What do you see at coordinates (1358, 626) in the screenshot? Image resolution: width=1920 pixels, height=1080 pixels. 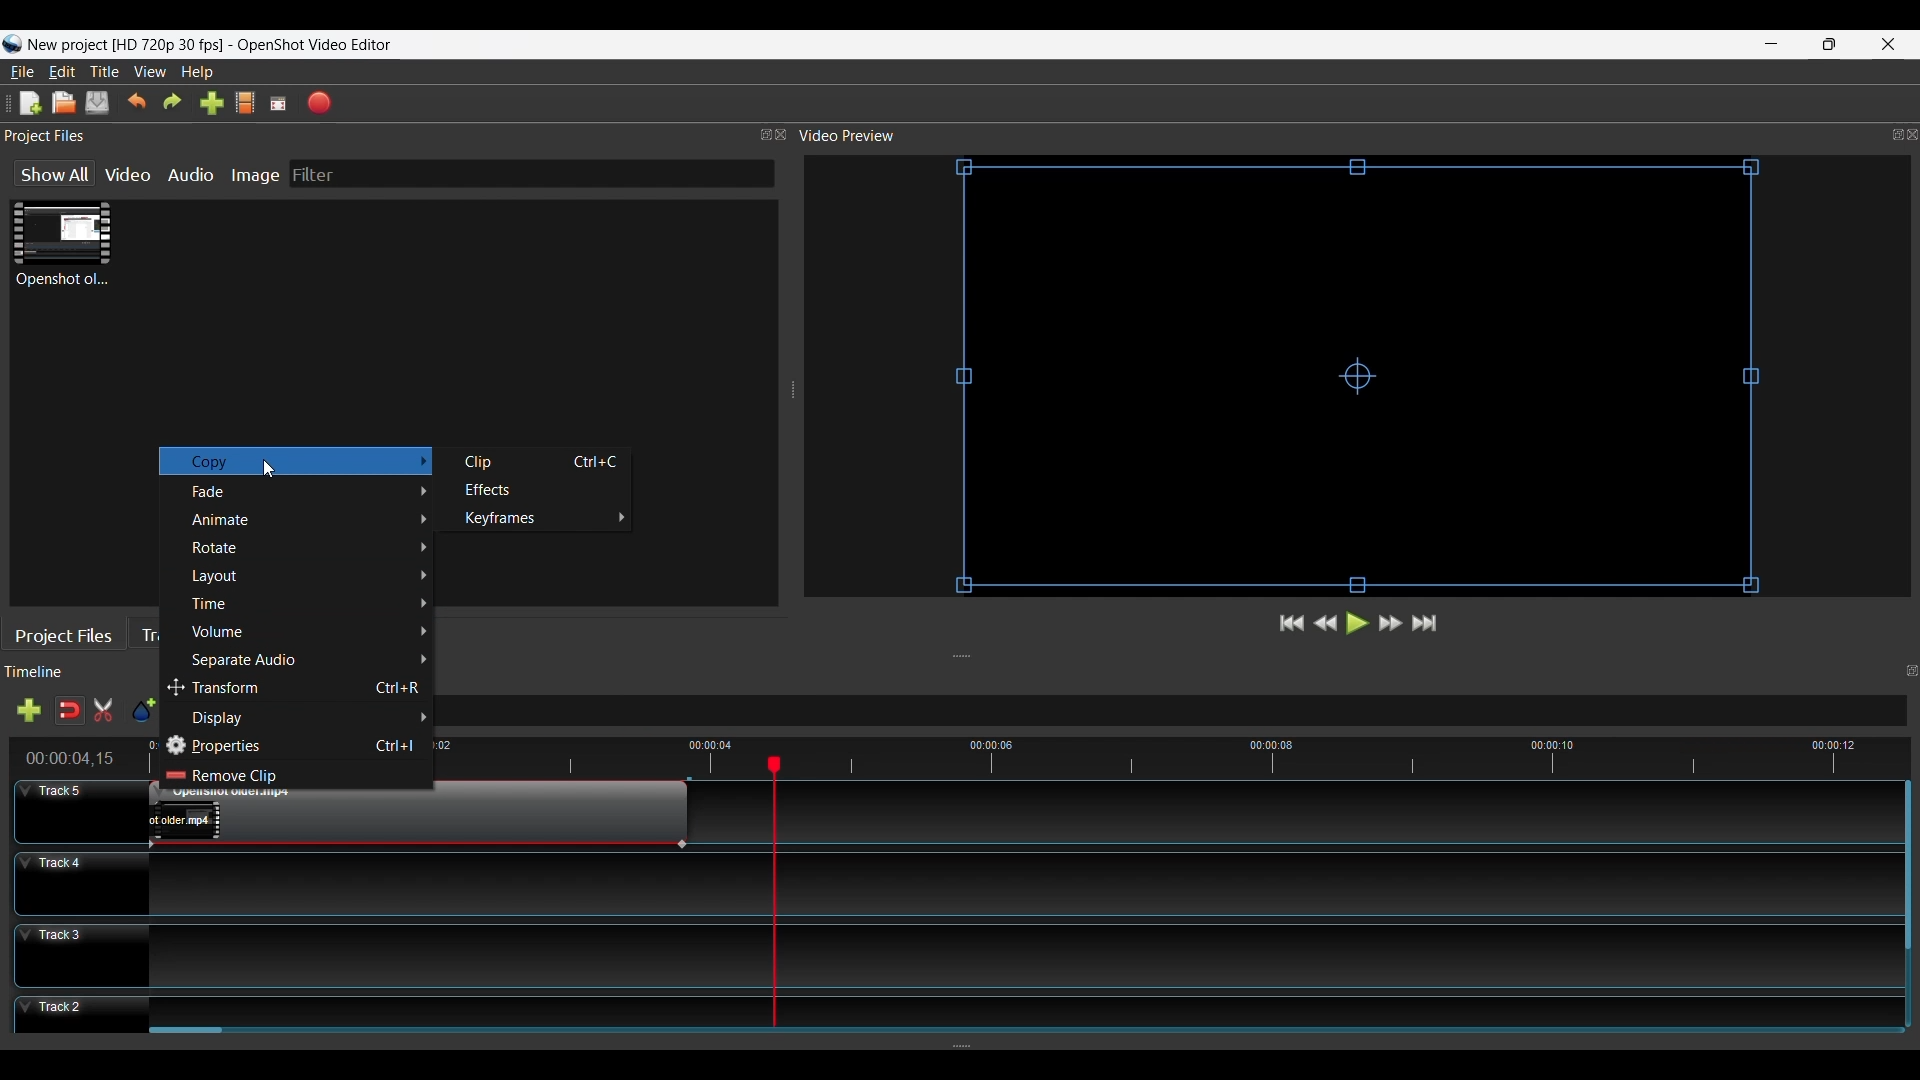 I see `Play` at bounding box center [1358, 626].